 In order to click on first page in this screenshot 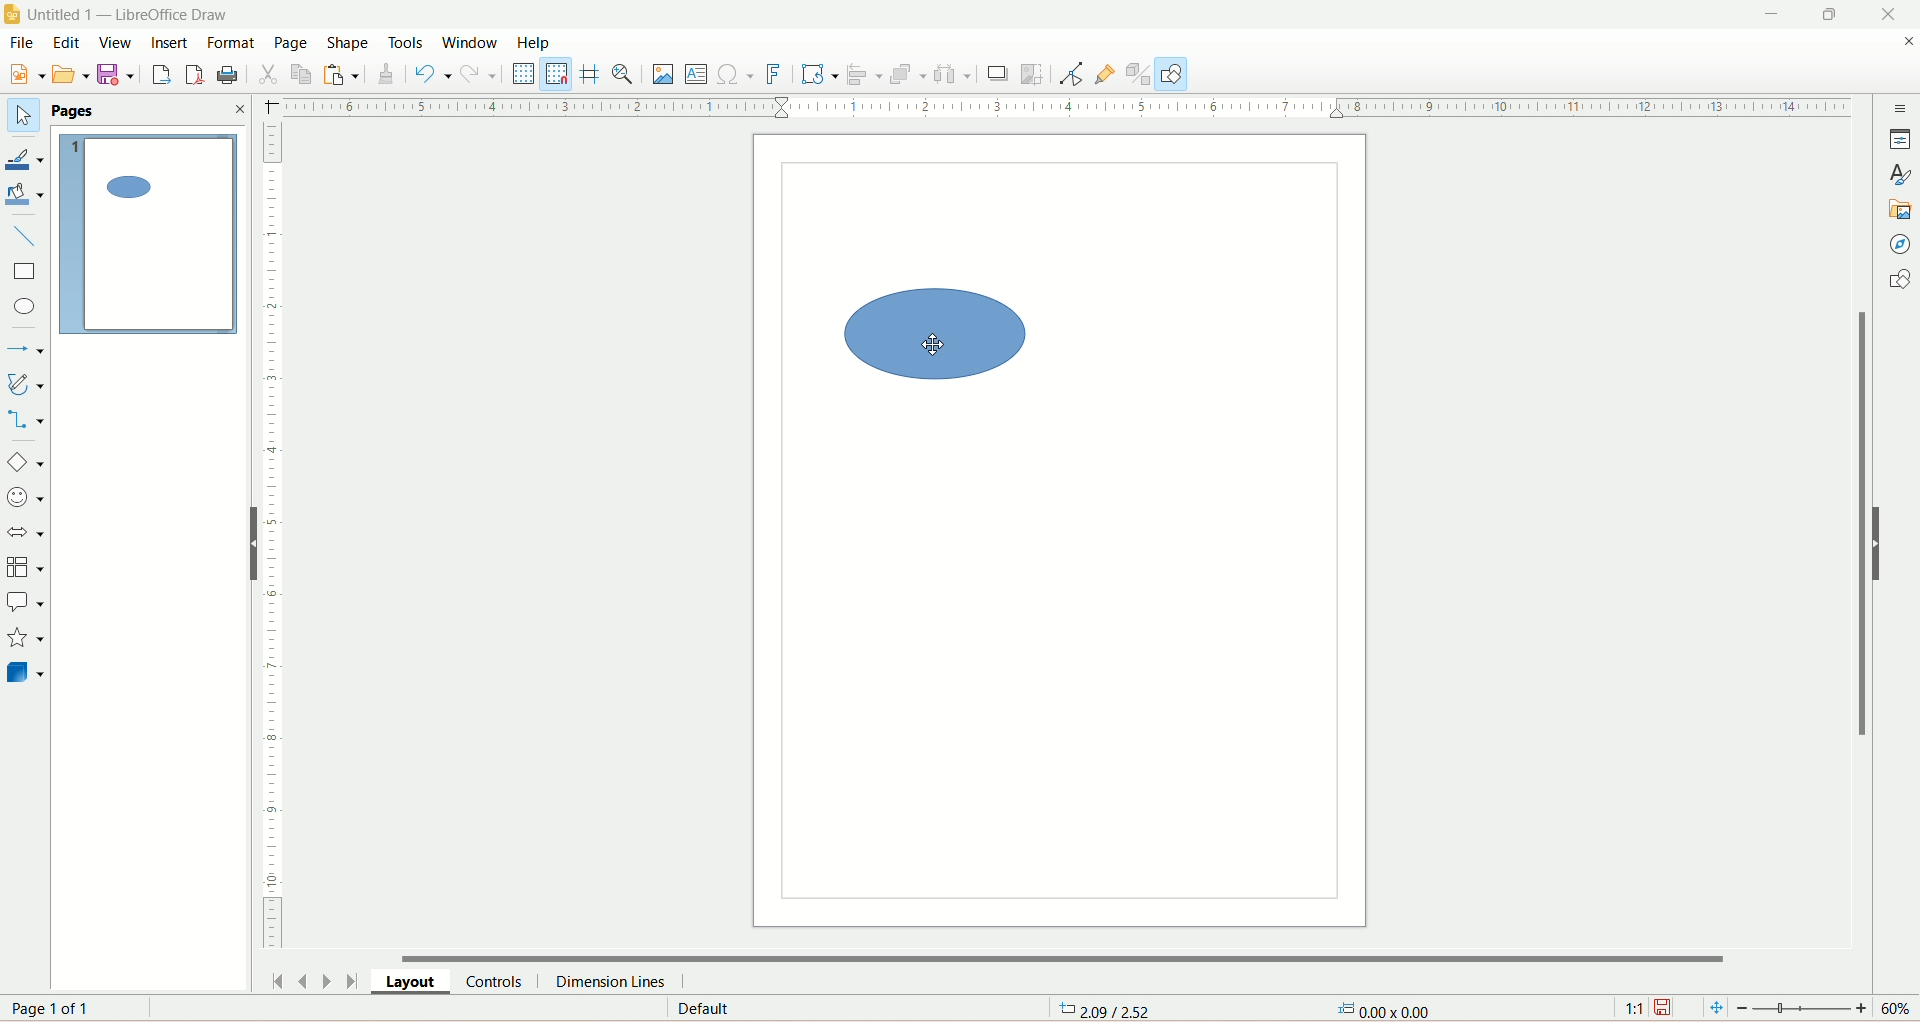, I will do `click(277, 978)`.